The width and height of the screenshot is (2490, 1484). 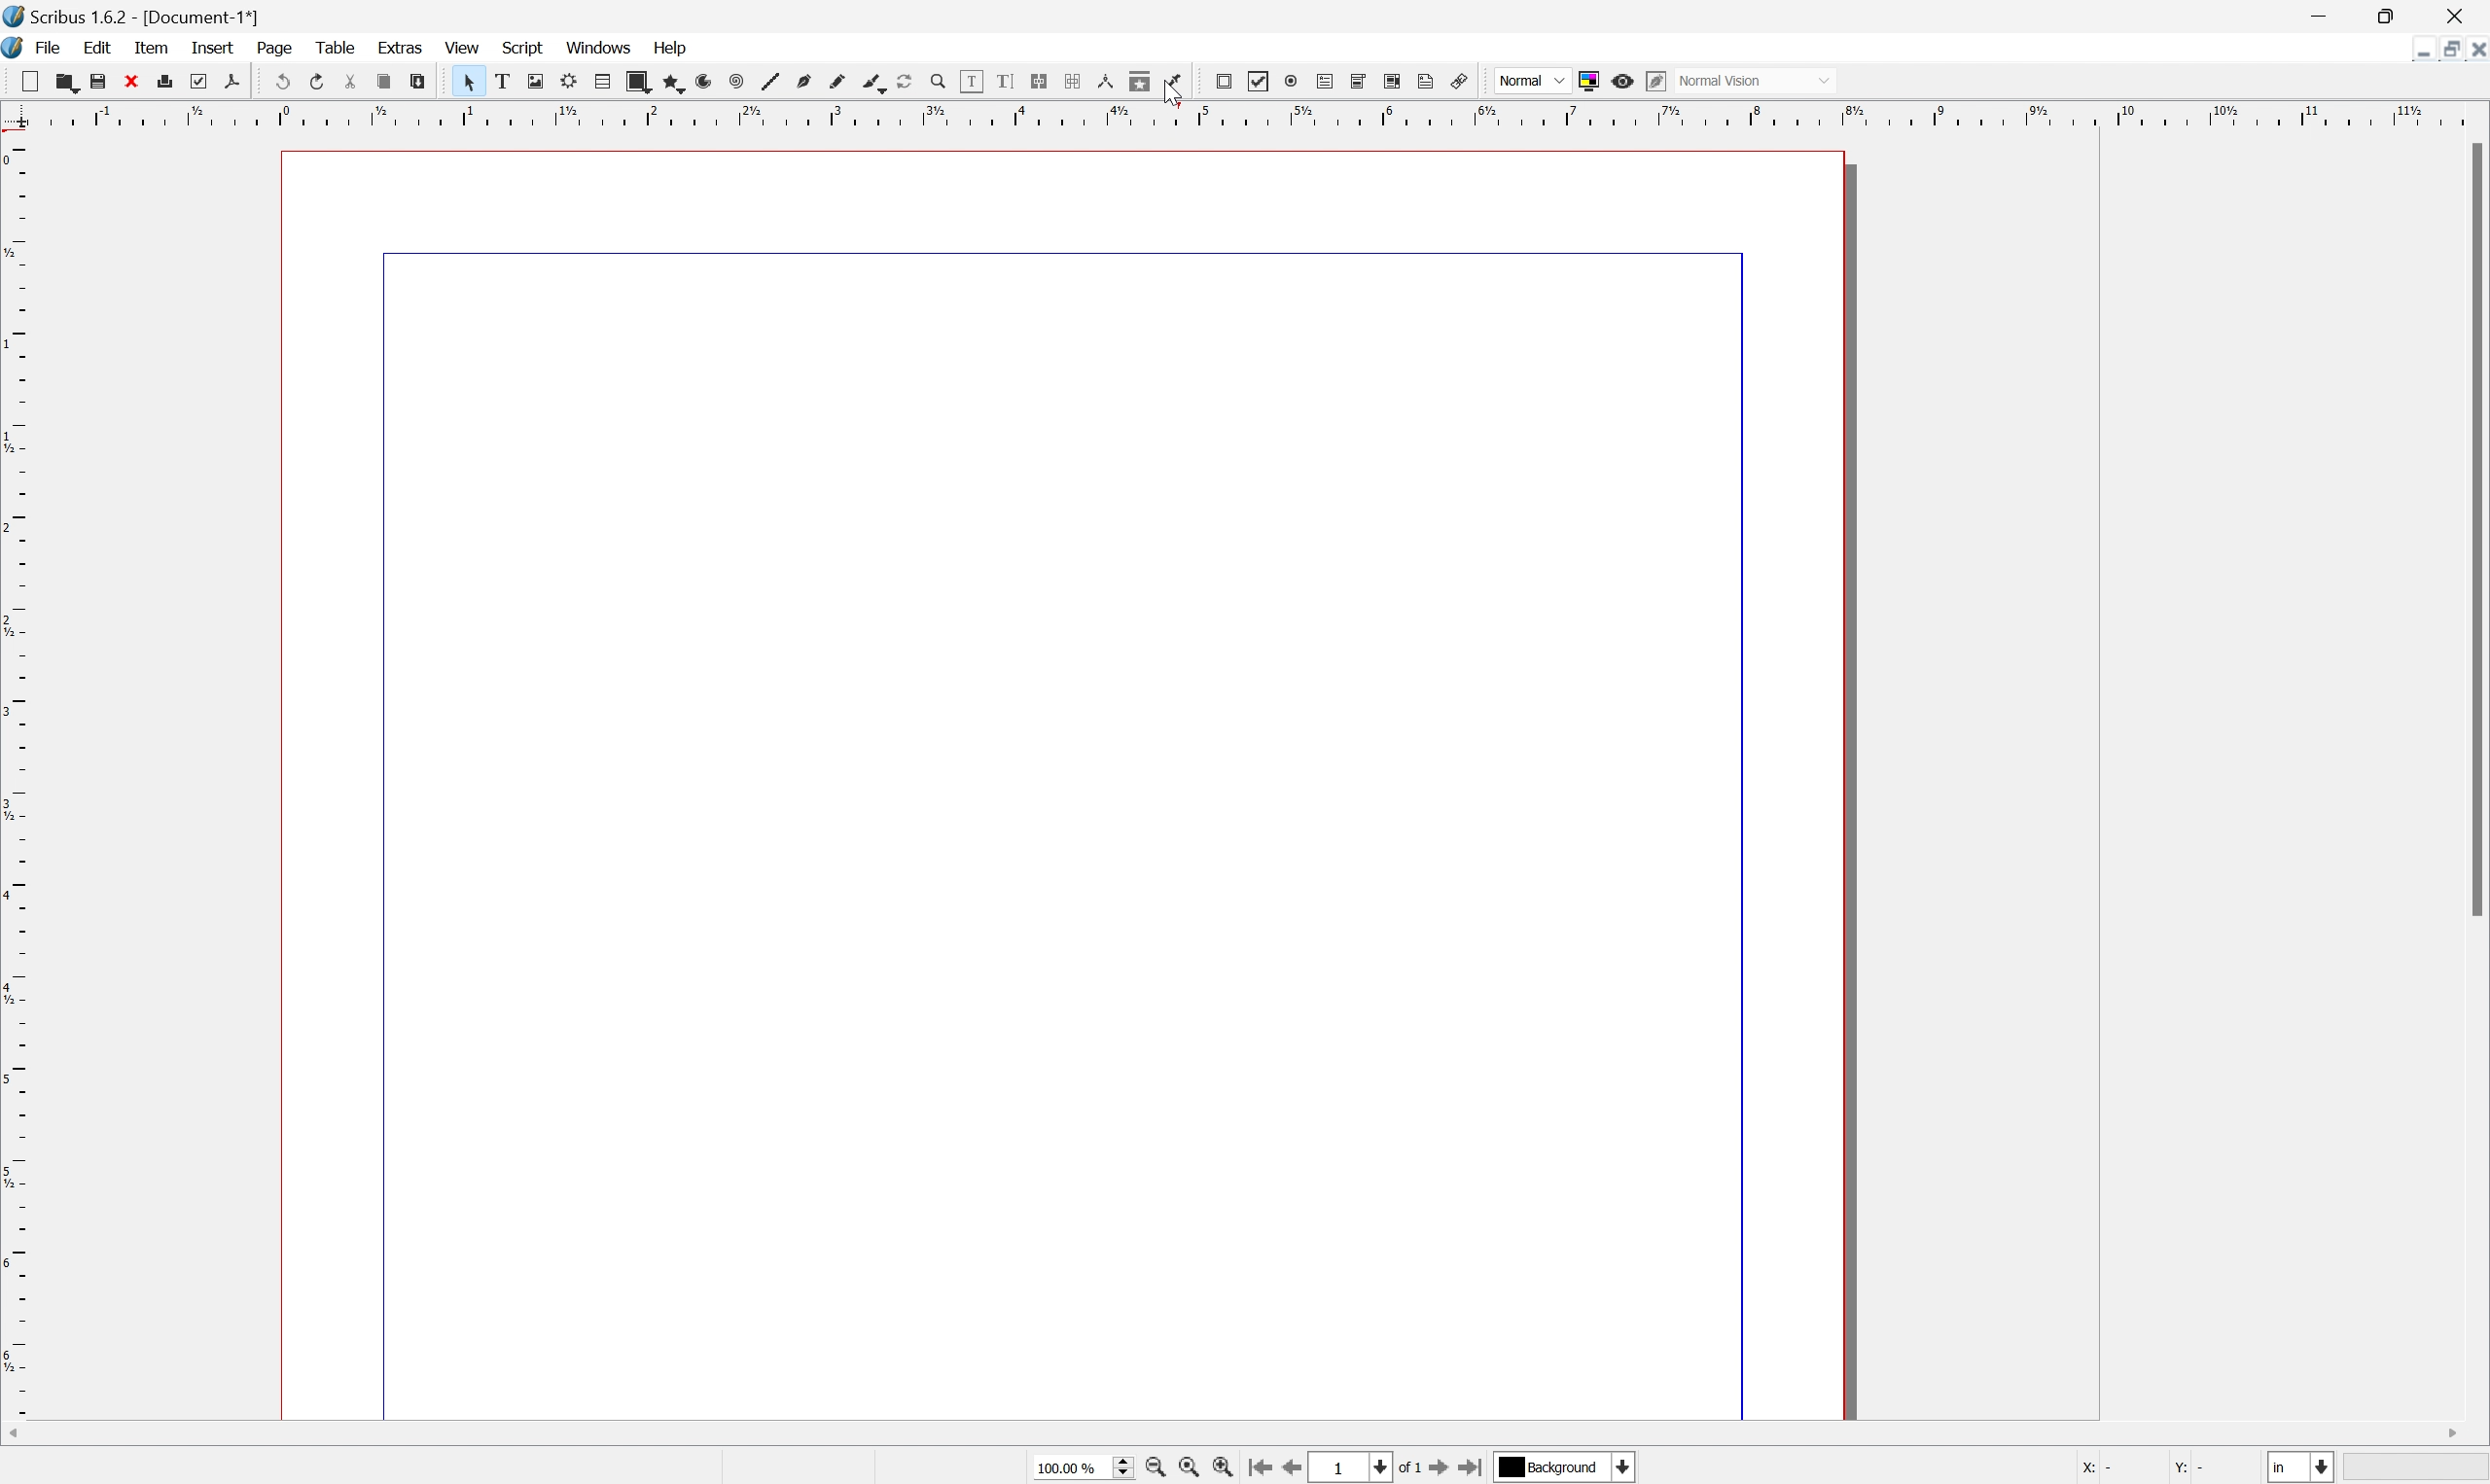 I want to click on windows, so click(x=598, y=46).